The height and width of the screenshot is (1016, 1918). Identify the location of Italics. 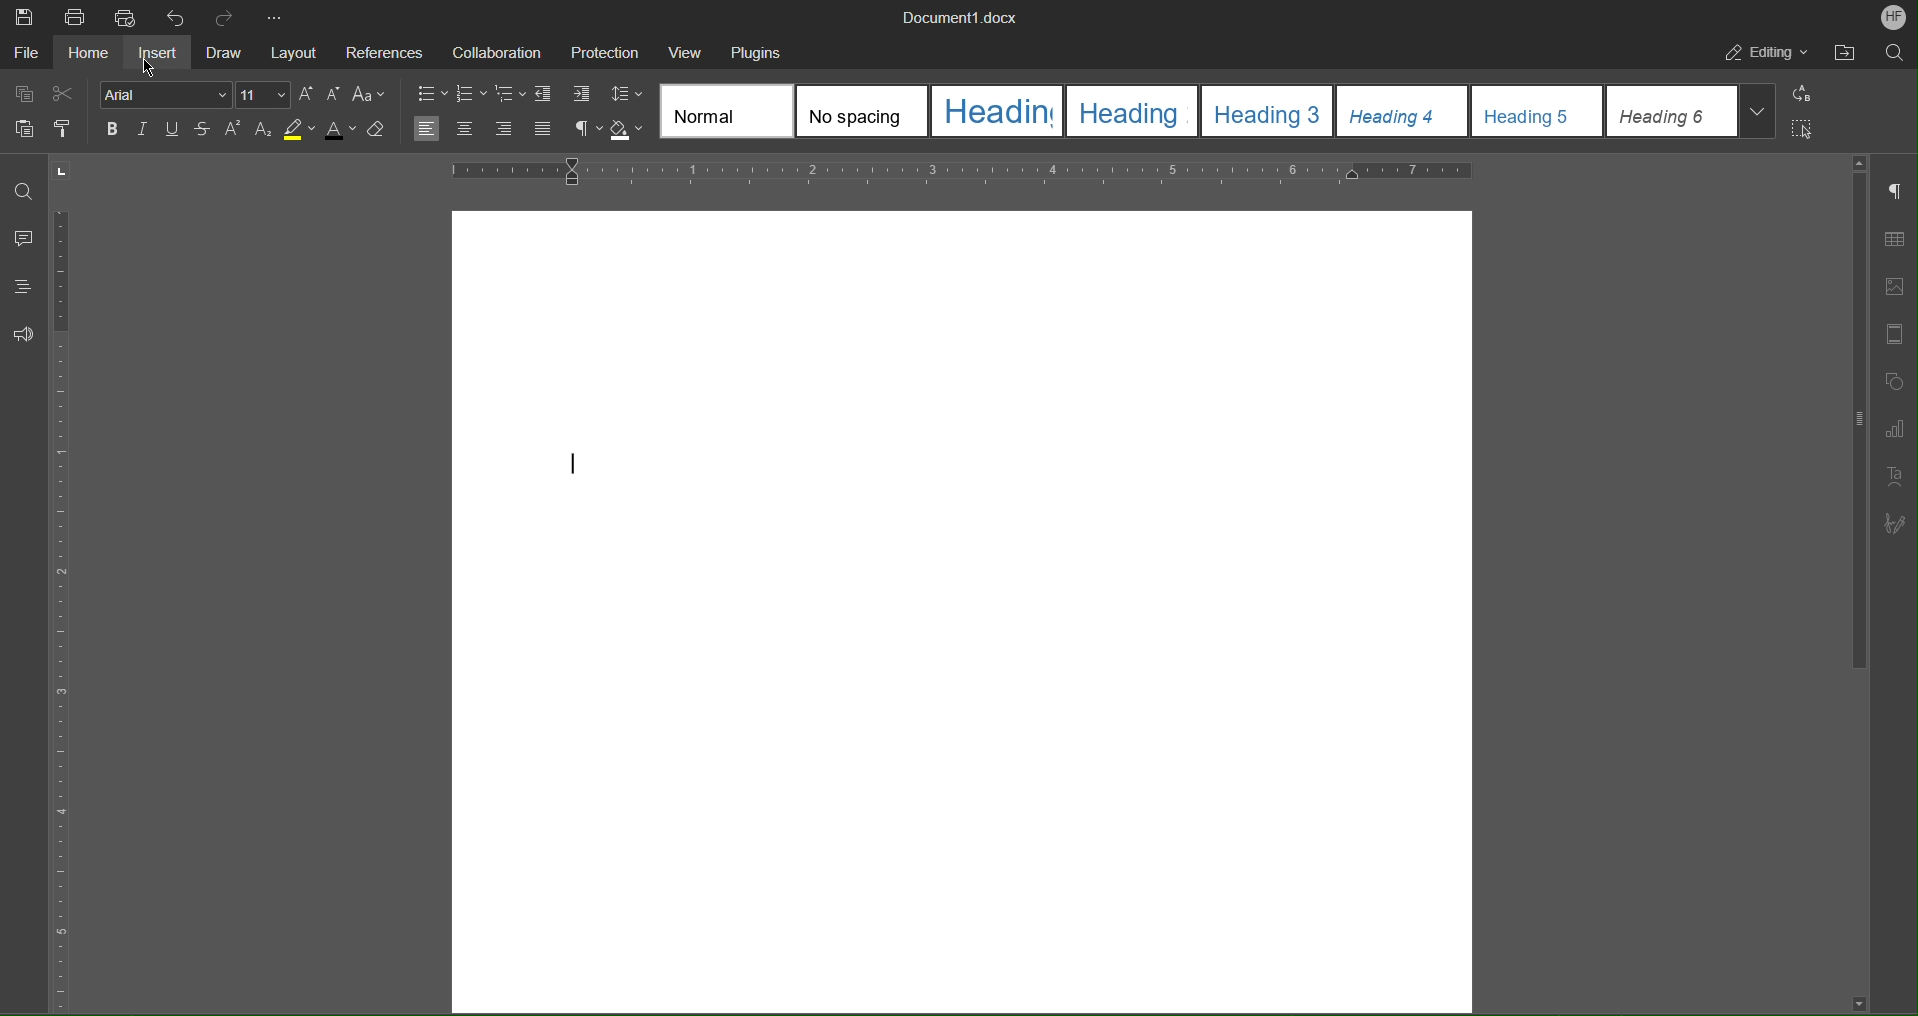
(142, 130).